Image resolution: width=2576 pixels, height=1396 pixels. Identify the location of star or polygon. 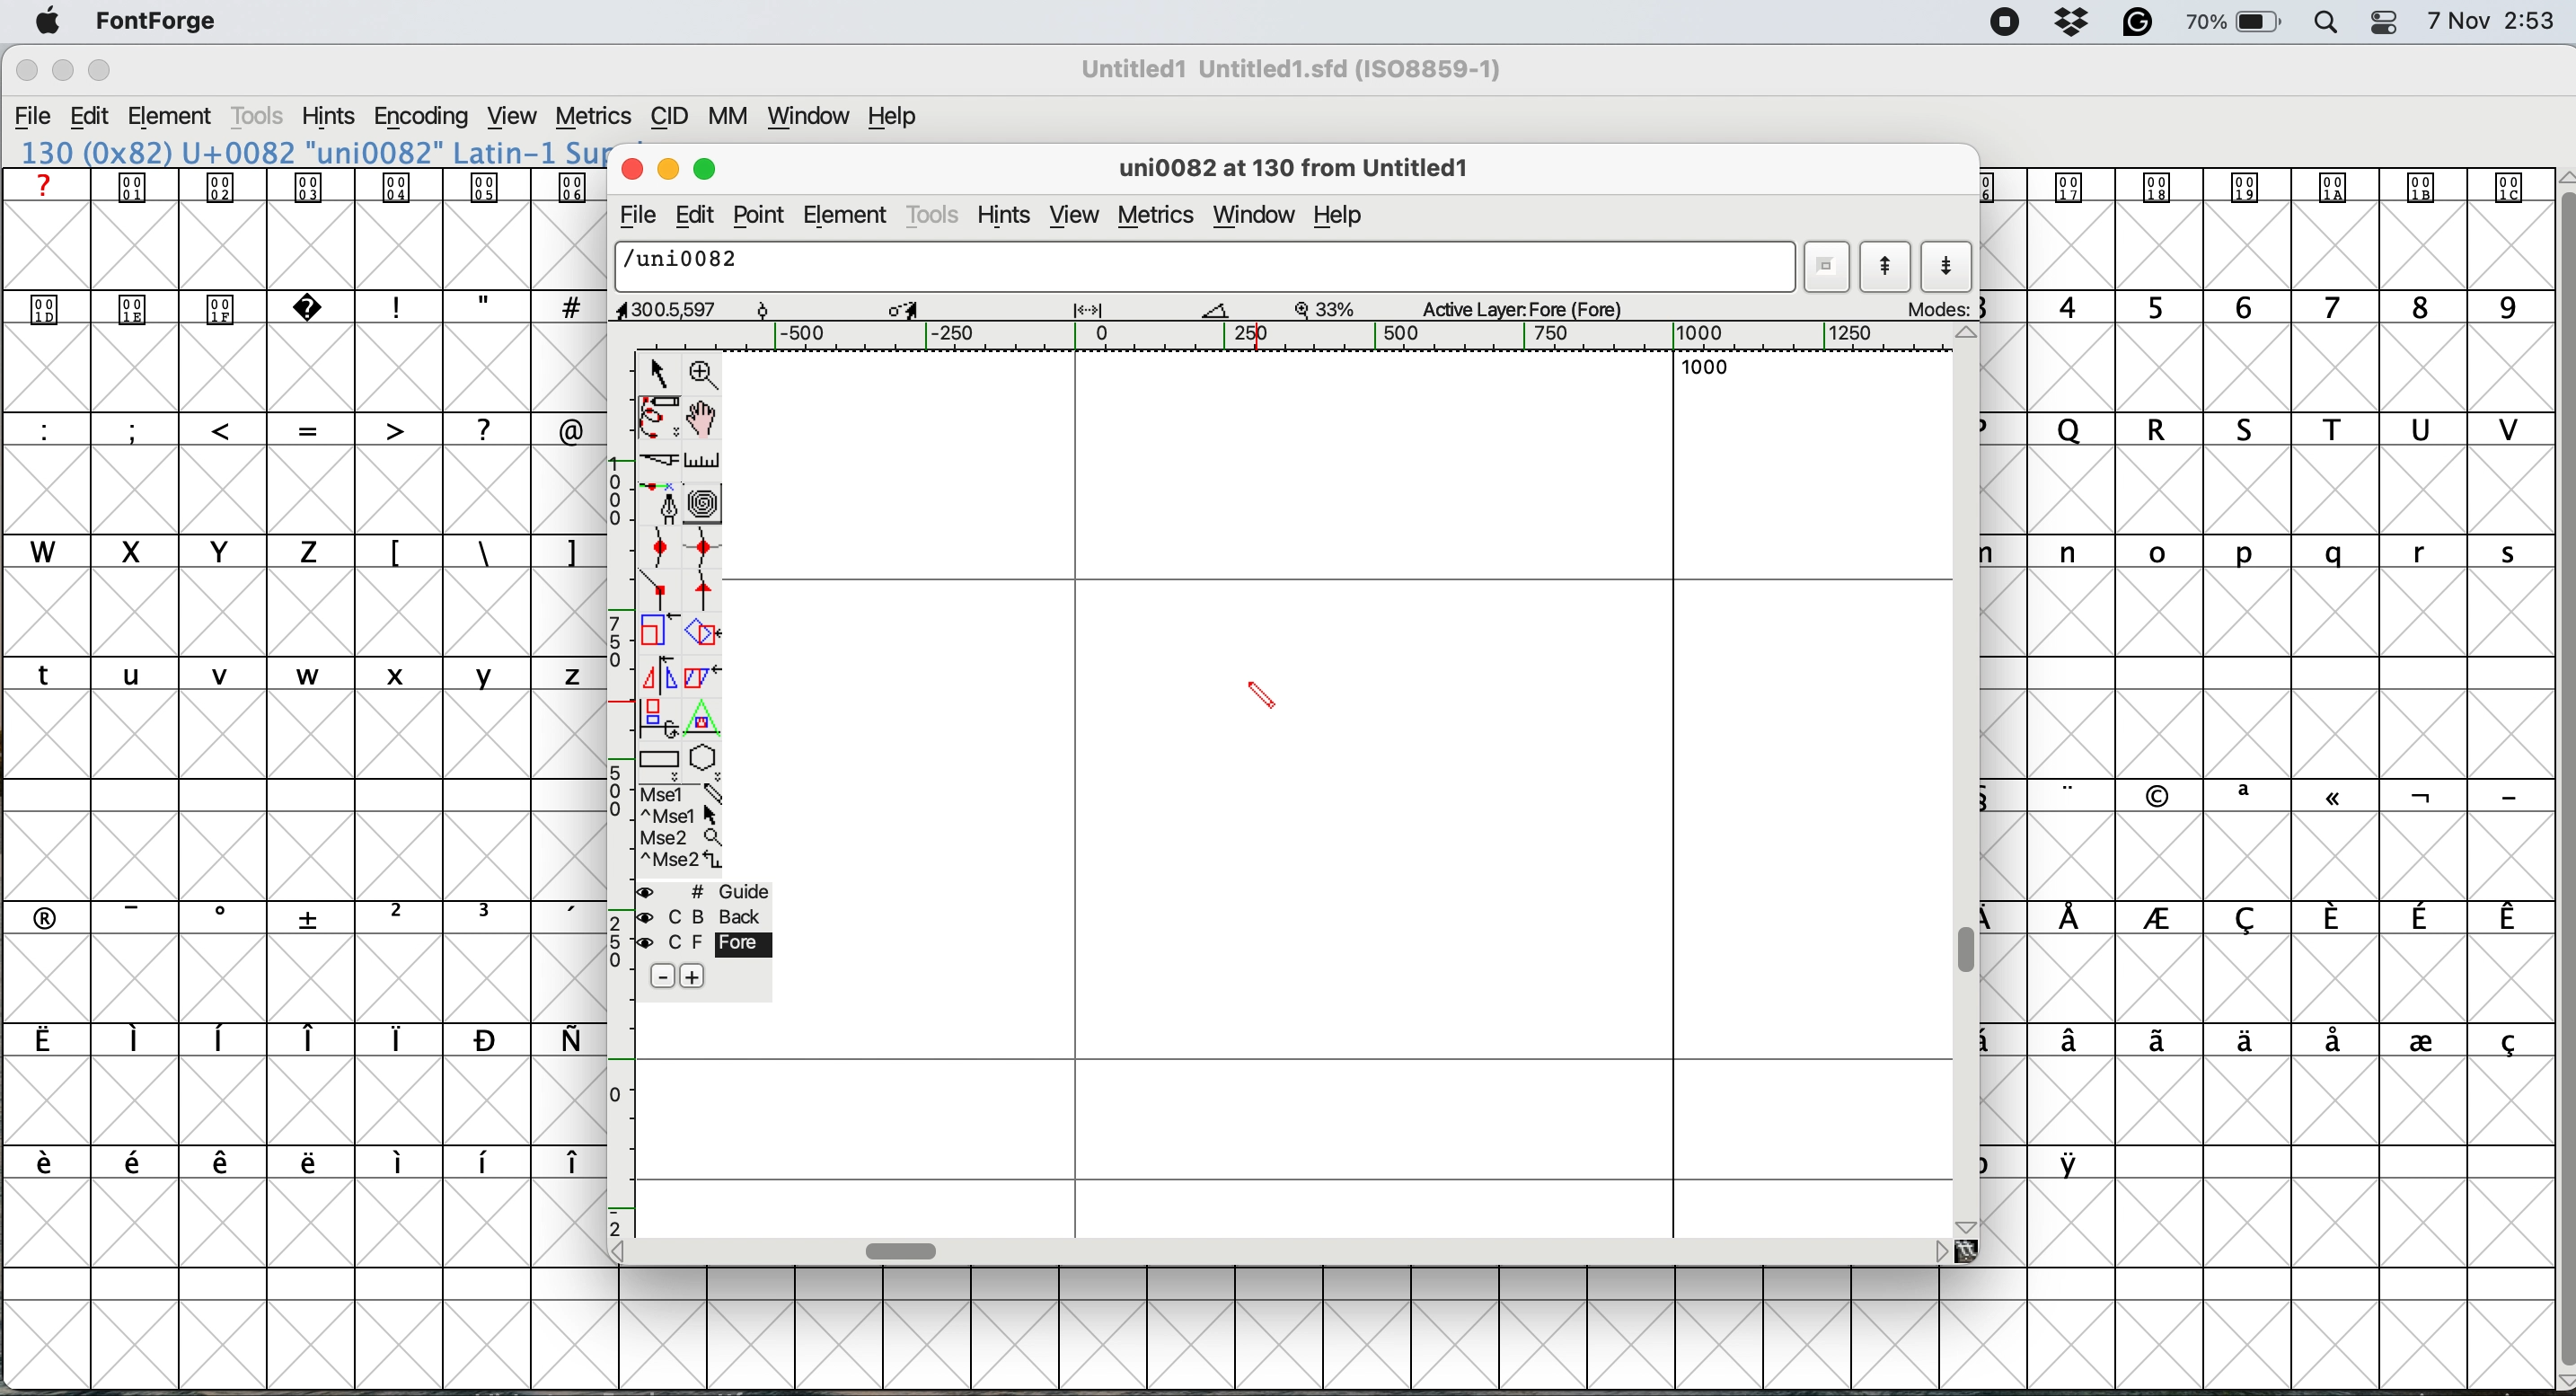
(703, 762).